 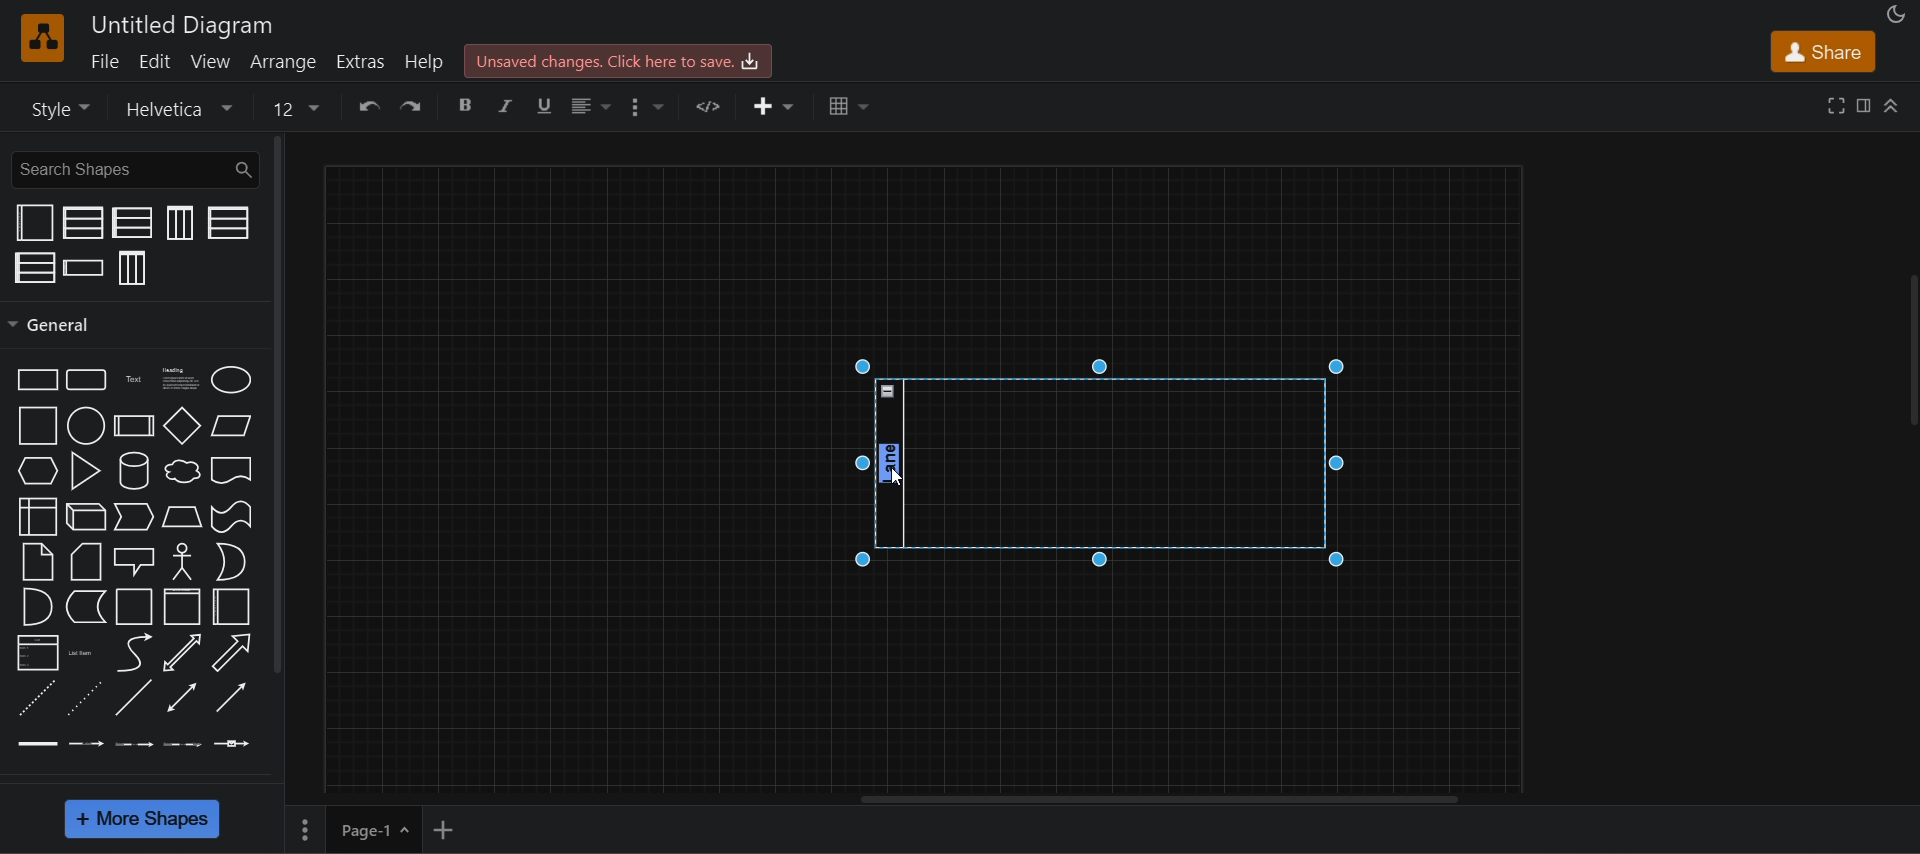 What do you see at coordinates (364, 63) in the screenshot?
I see `extras` at bounding box center [364, 63].